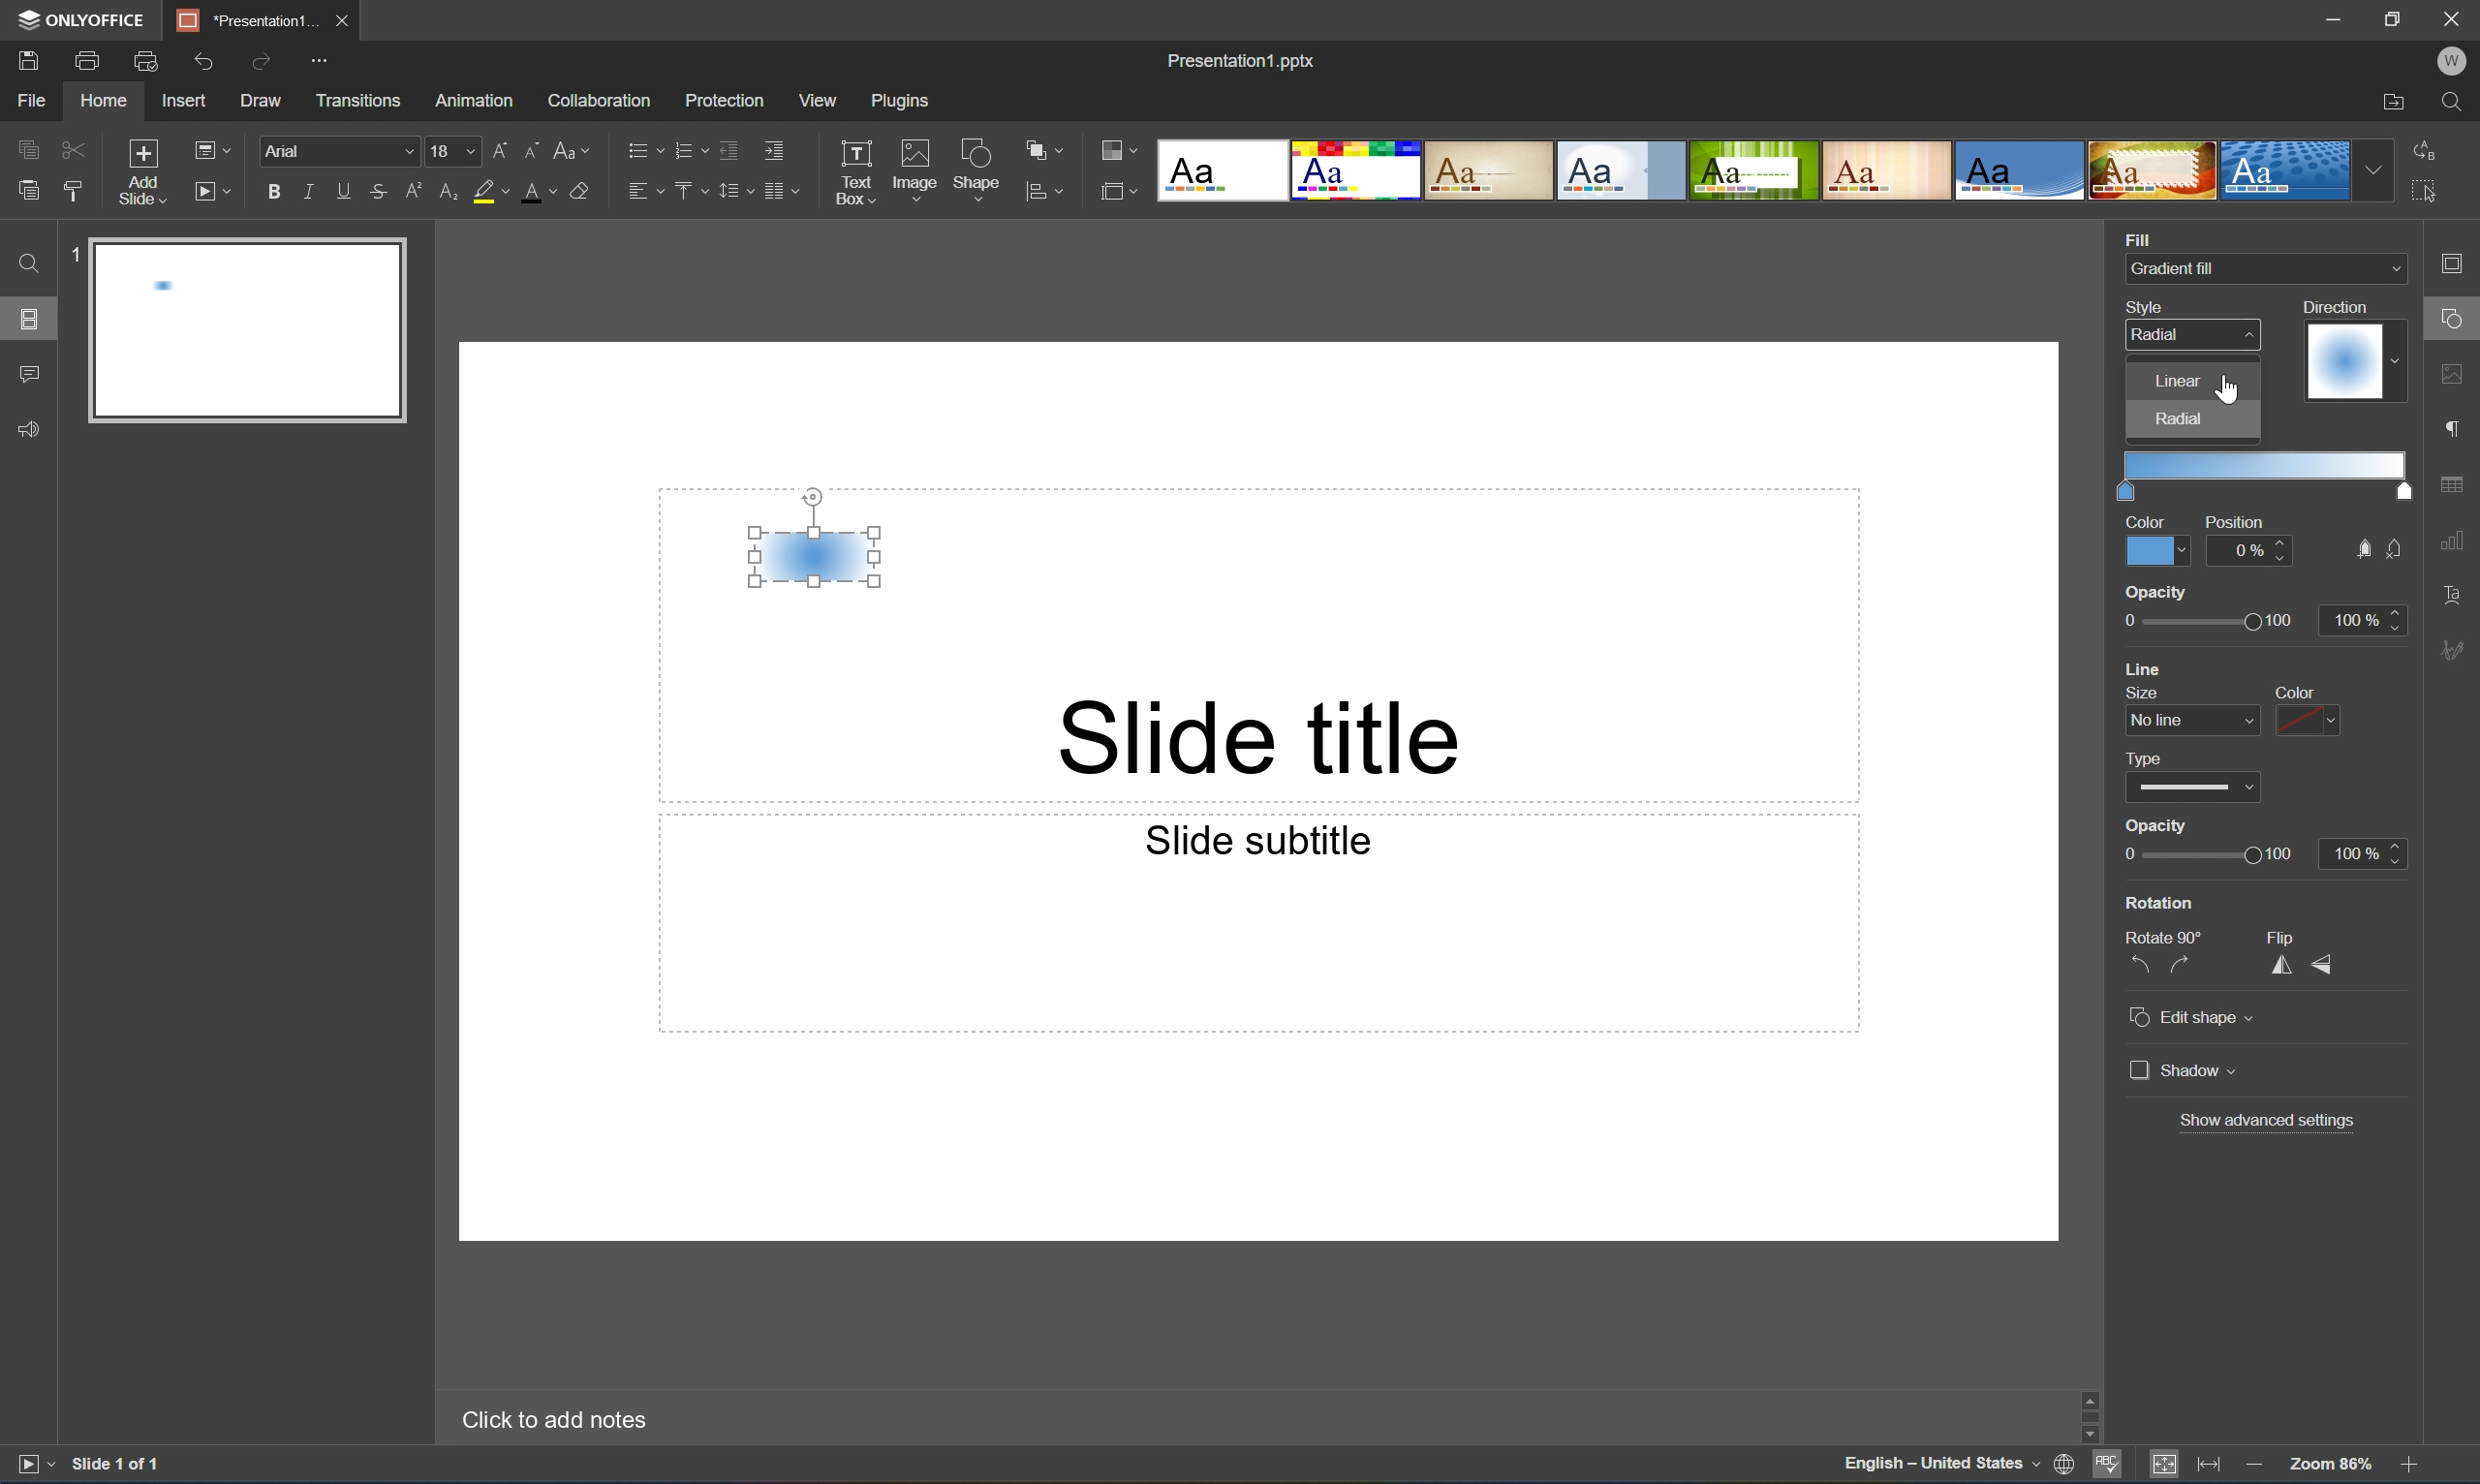 This screenshot has height=1484, width=2480. Describe the element at coordinates (2393, 104) in the screenshot. I see `Open file location` at that location.